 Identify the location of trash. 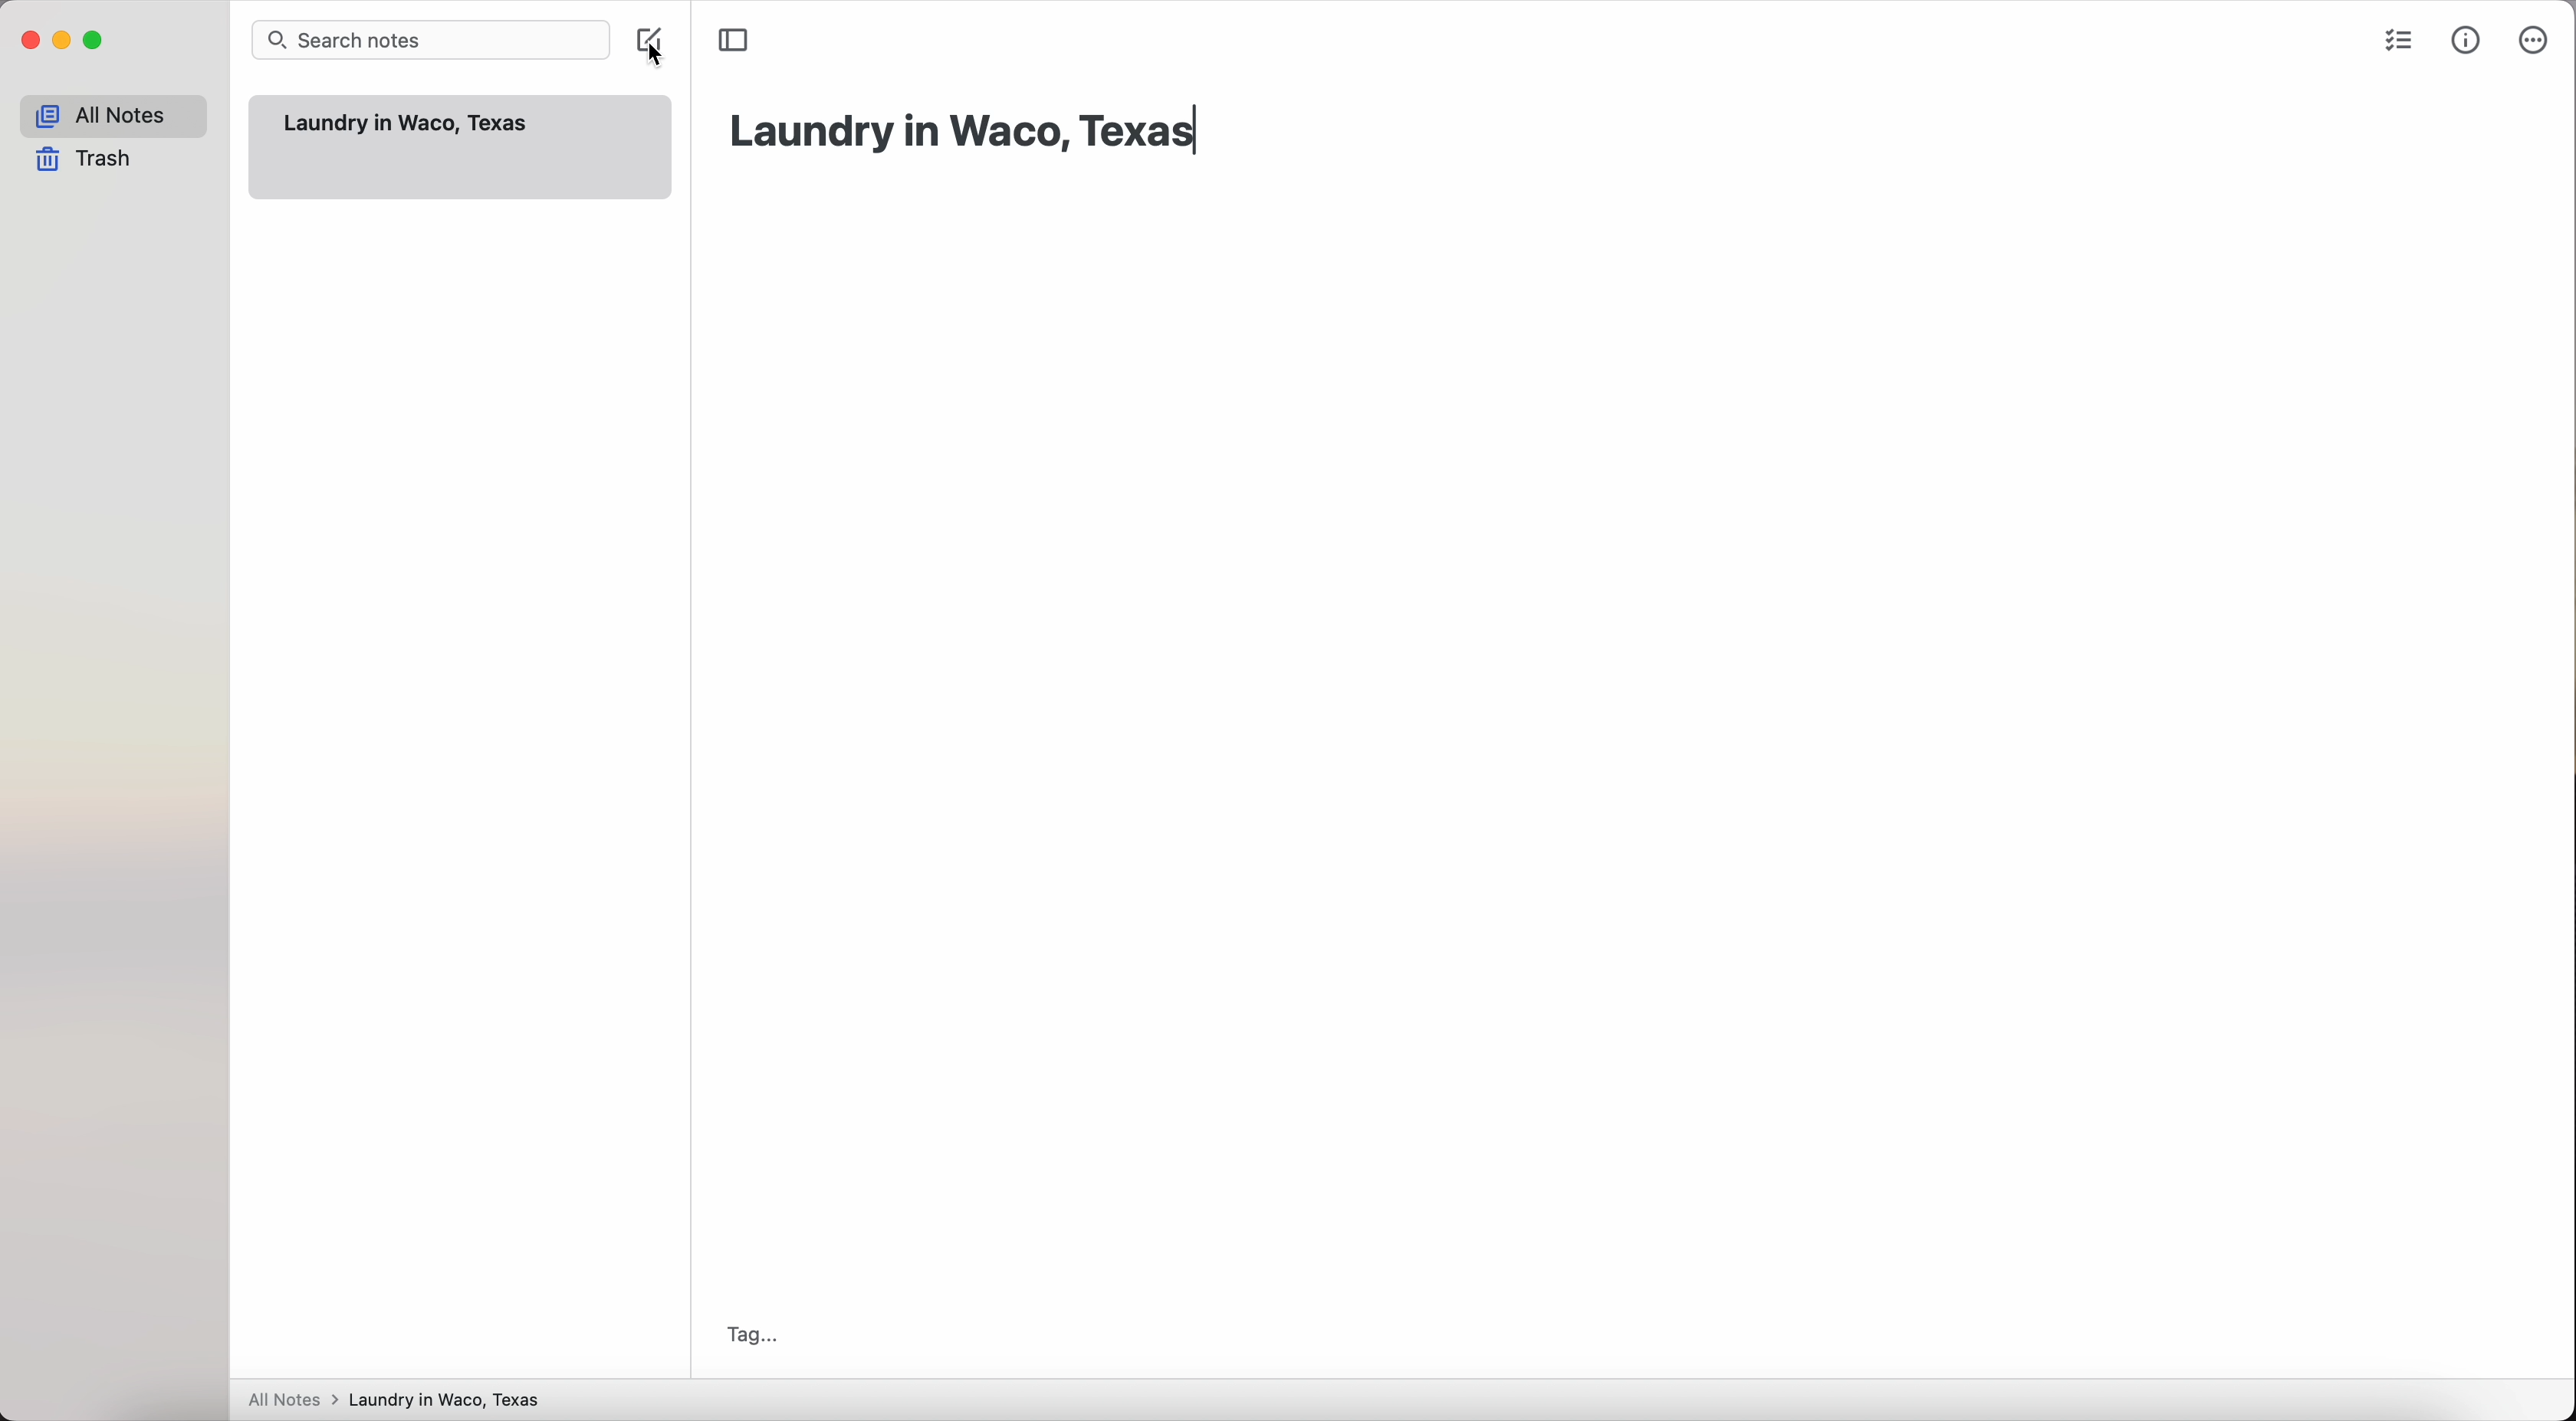
(90, 161).